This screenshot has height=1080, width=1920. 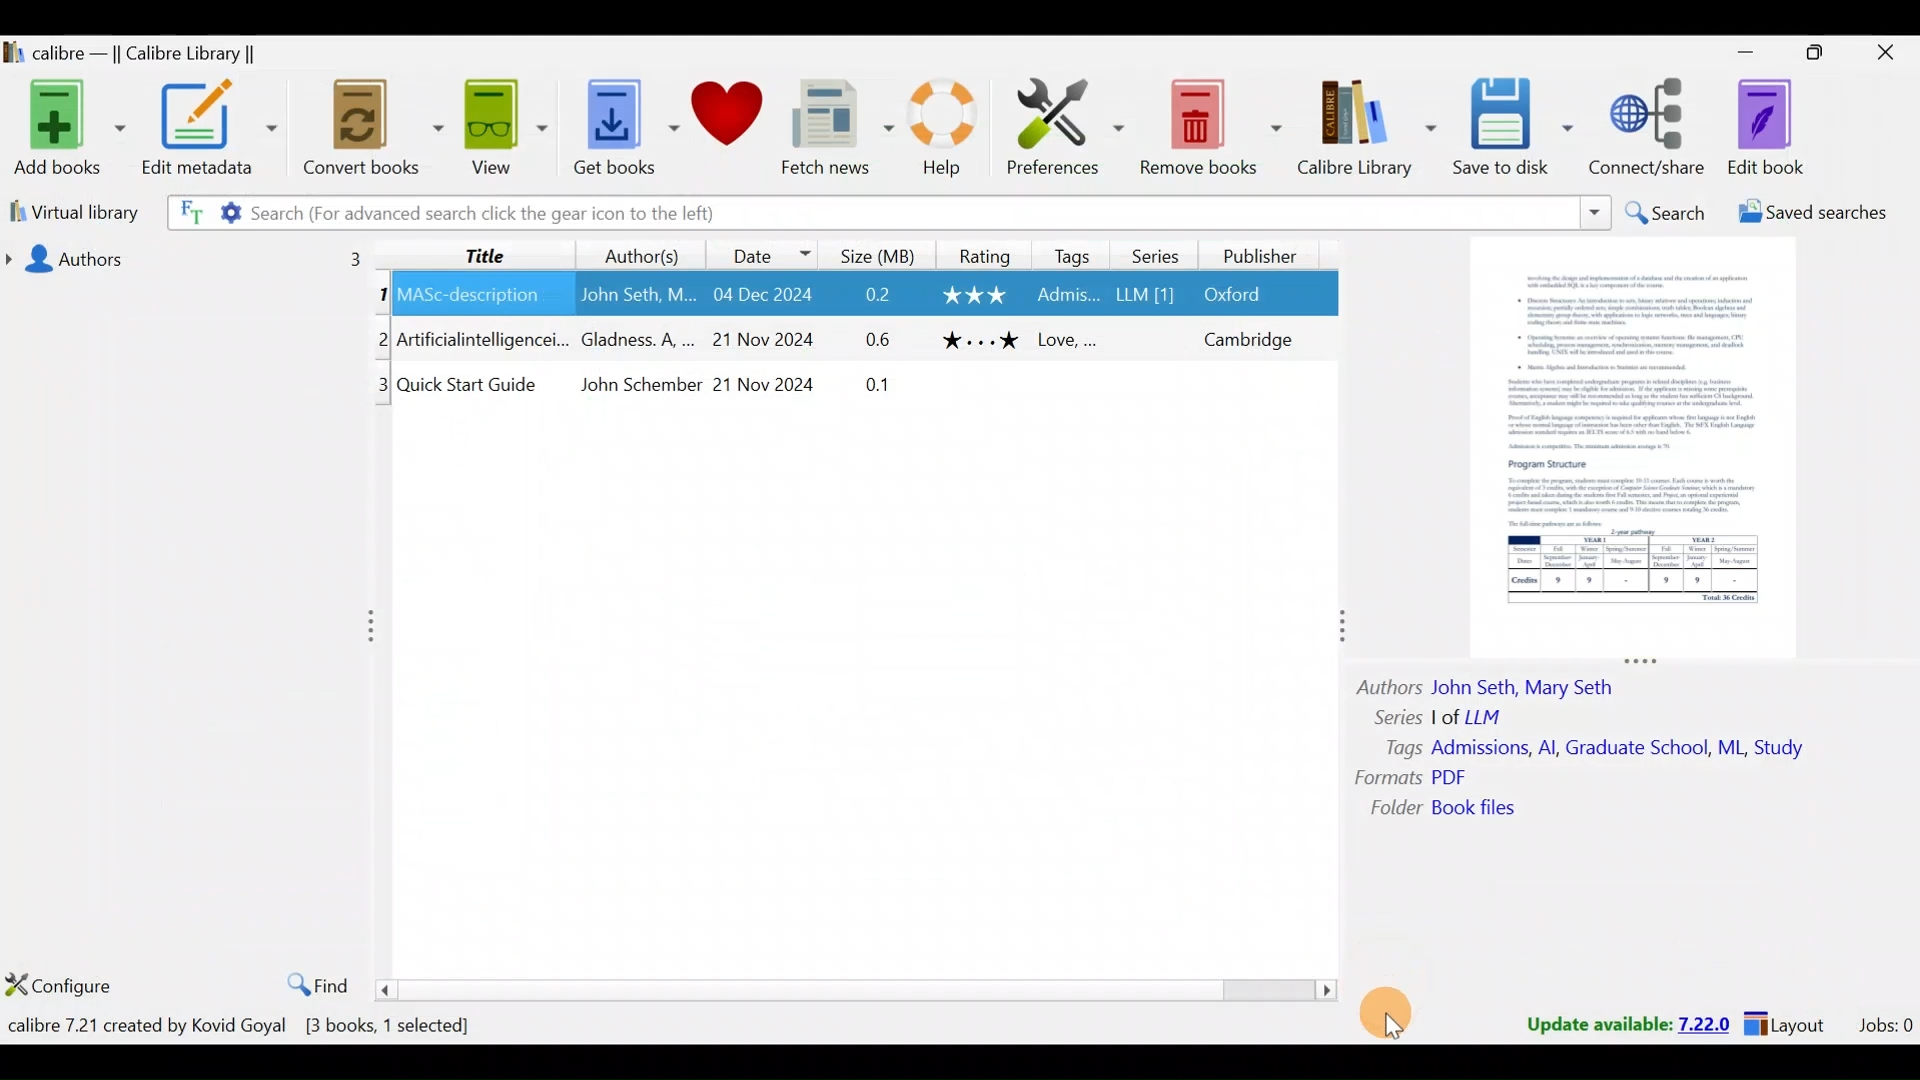 What do you see at coordinates (727, 133) in the screenshot?
I see `Donate` at bounding box center [727, 133].